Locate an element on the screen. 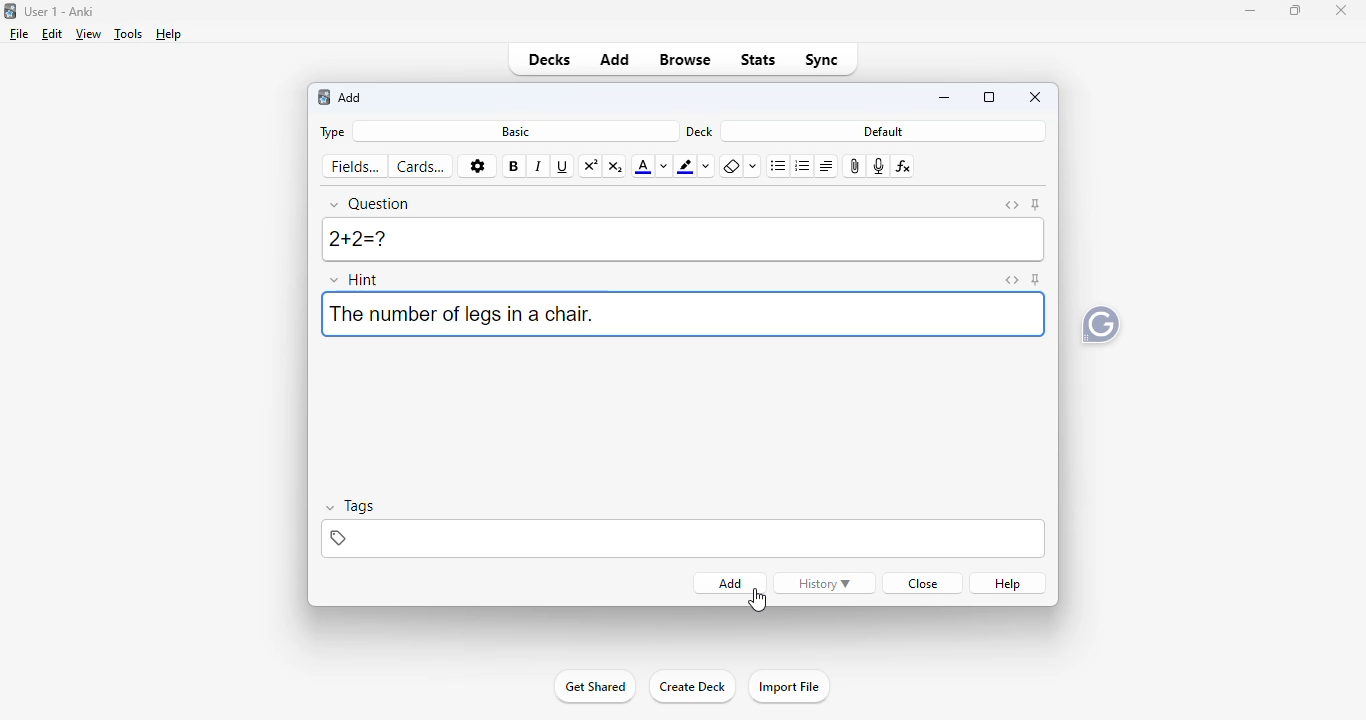 The image size is (1366, 720). Grammarly is located at coordinates (1105, 323).